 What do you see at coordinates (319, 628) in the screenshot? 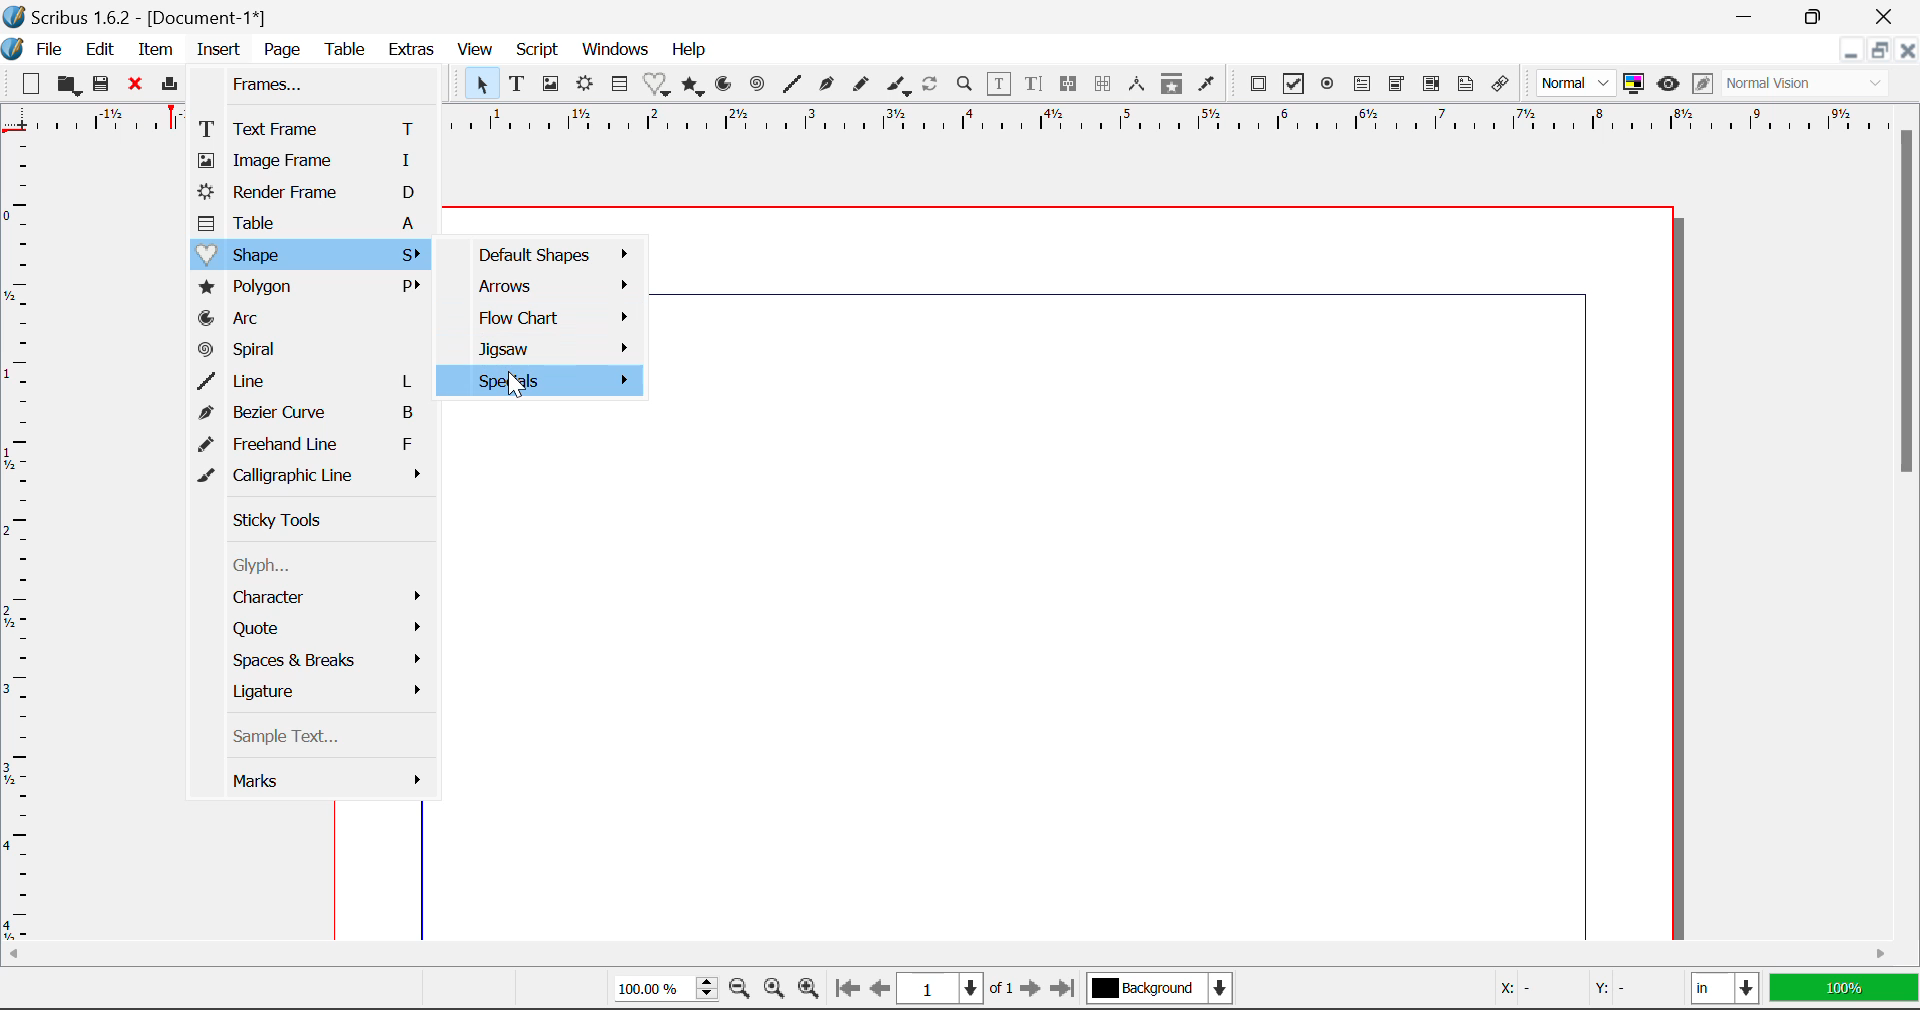
I see `Quote` at bounding box center [319, 628].